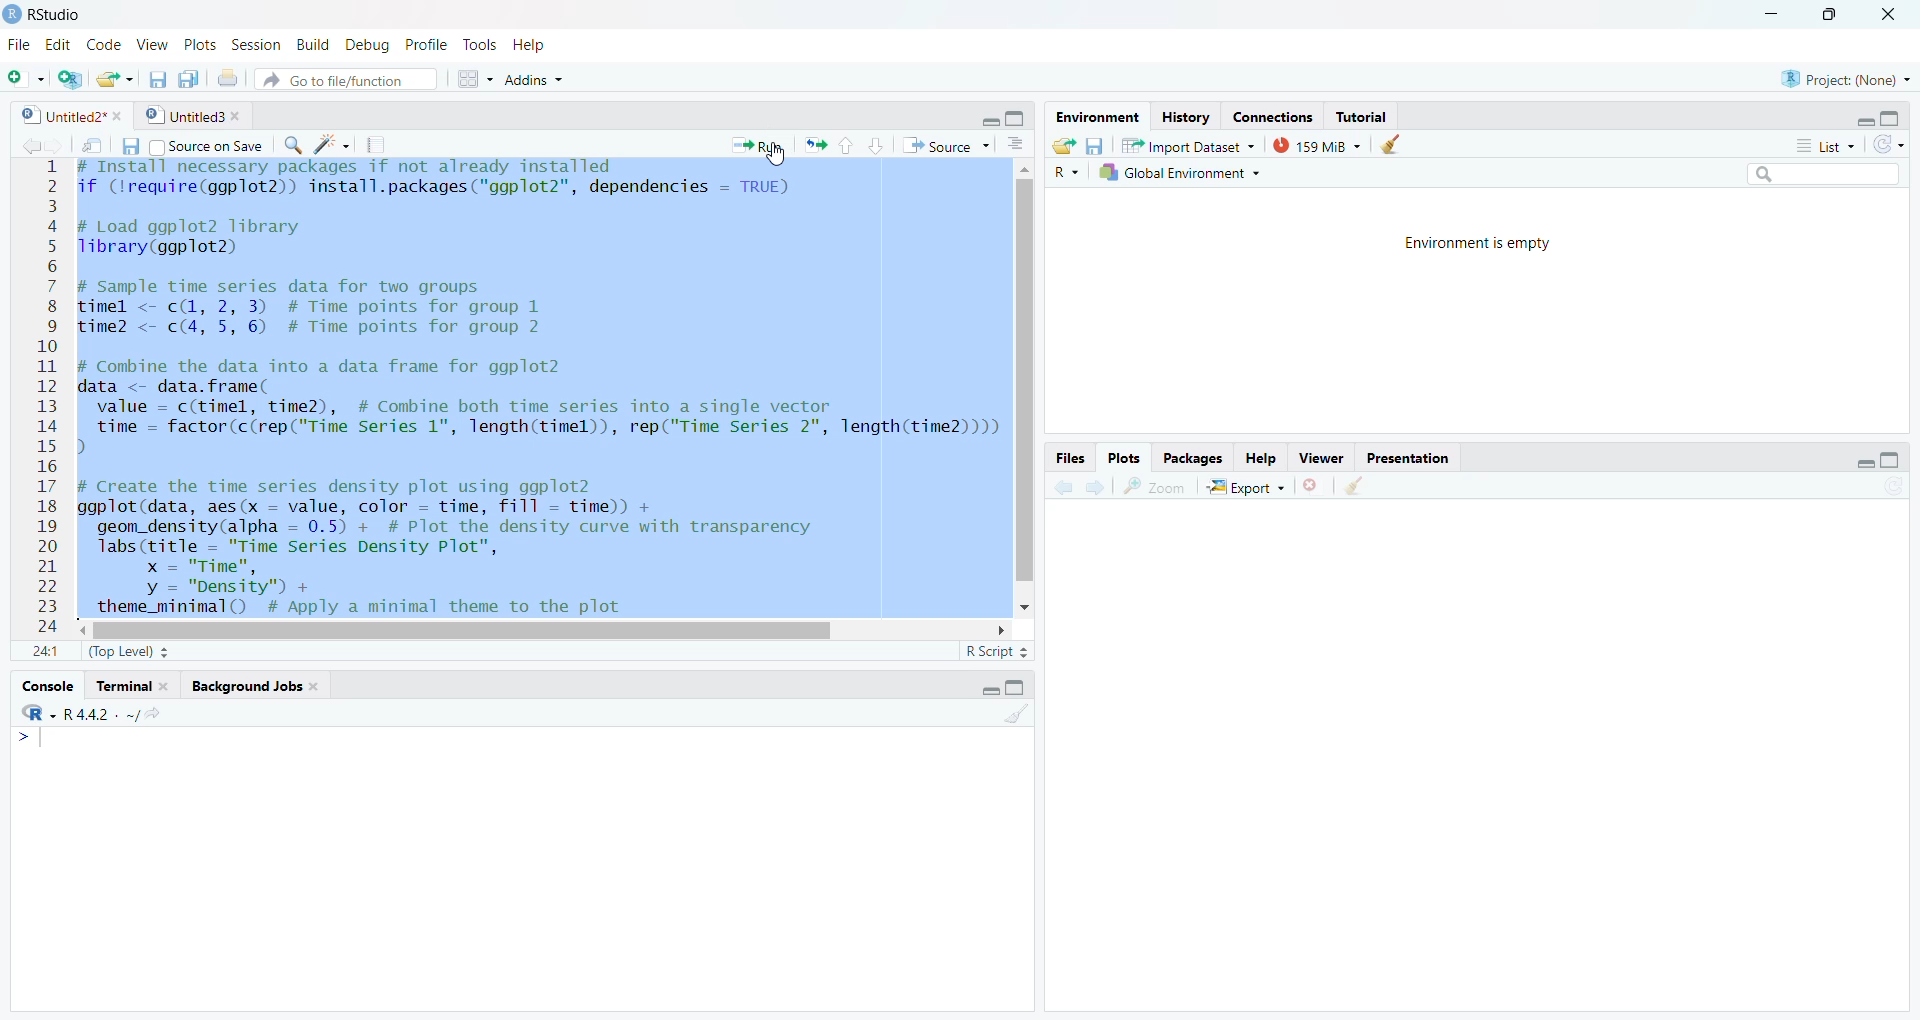 The image size is (1920, 1020). Describe the element at coordinates (48, 654) in the screenshot. I see `1:1` at that location.